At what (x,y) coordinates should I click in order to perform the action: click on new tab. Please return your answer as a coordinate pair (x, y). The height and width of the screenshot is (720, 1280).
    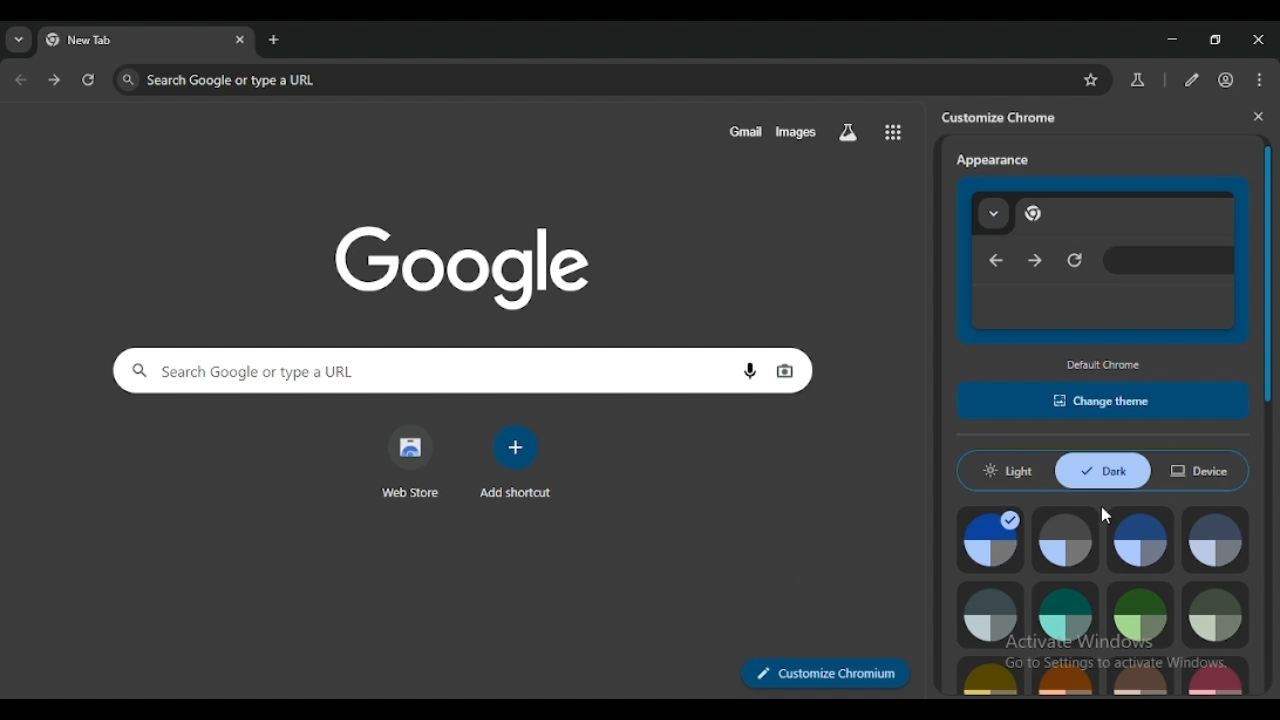
    Looking at the image, I should click on (118, 39).